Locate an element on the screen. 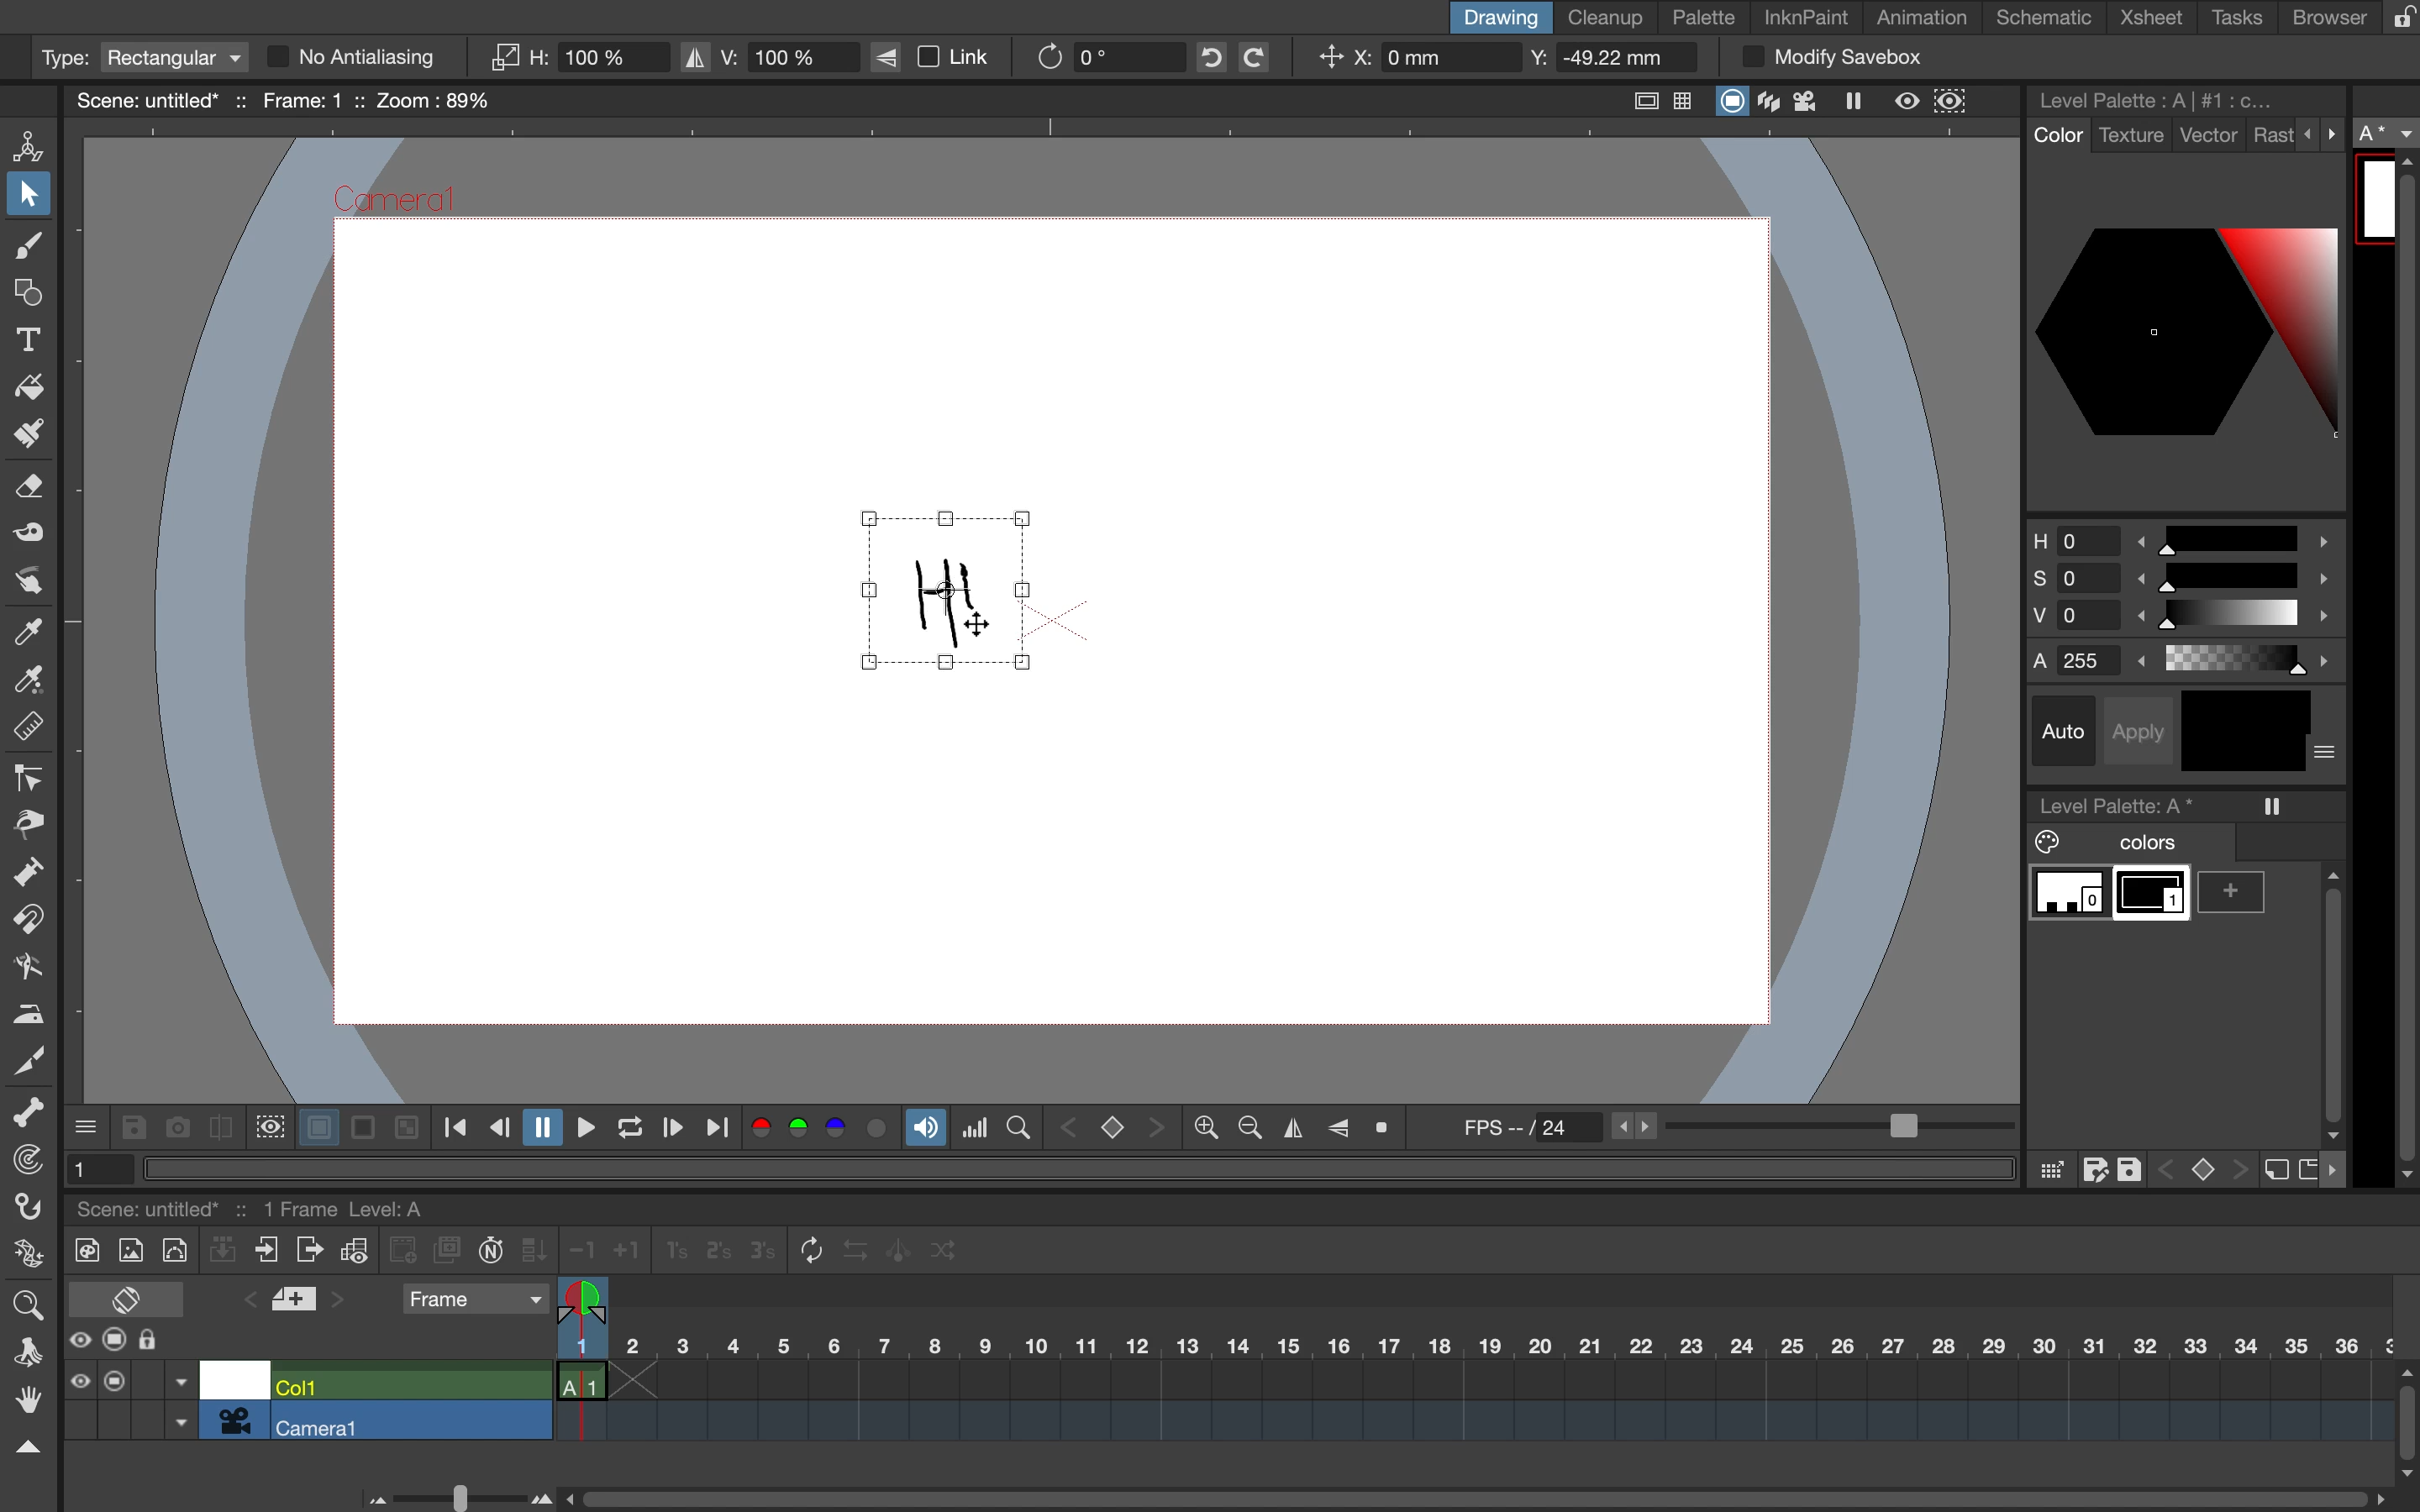 Image resolution: width=2420 pixels, height=1512 pixels. collapse is located at coordinates (223, 1253).